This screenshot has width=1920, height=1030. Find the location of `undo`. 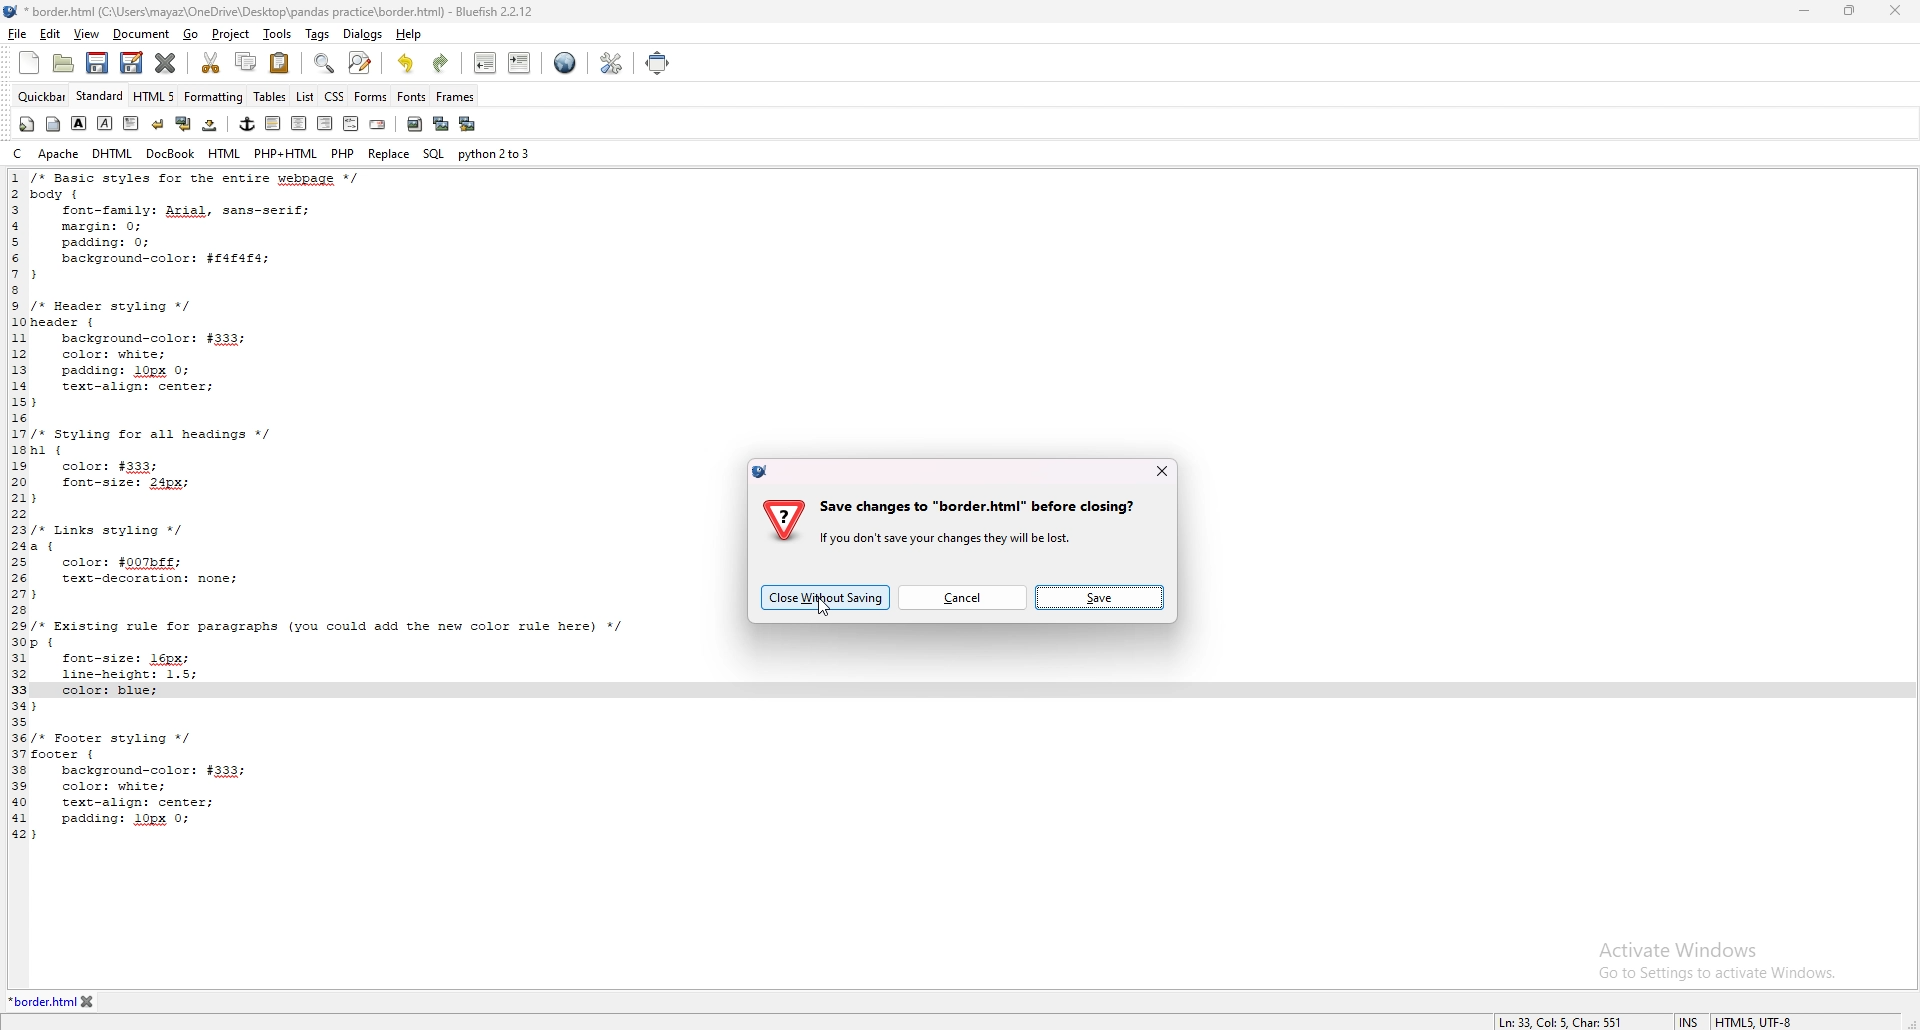

undo is located at coordinates (408, 62).